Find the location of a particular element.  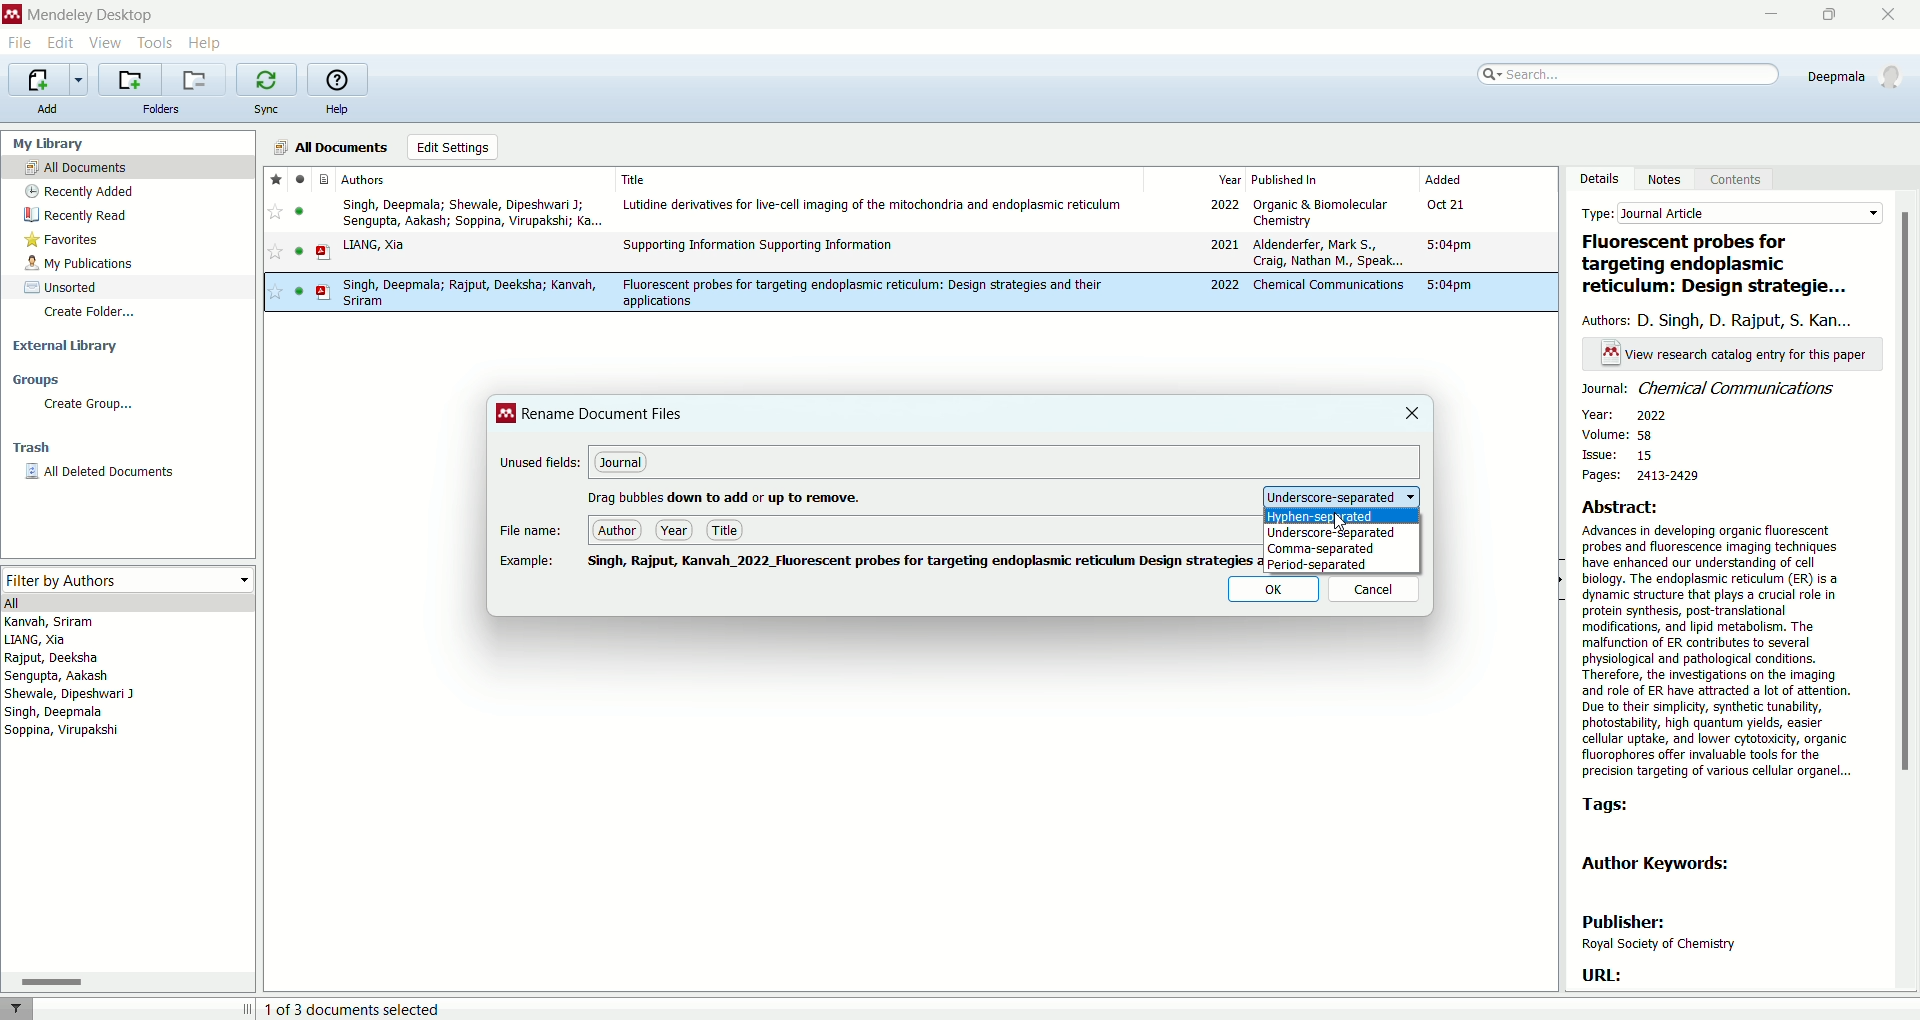

journal name is located at coordinates (1714, 389).